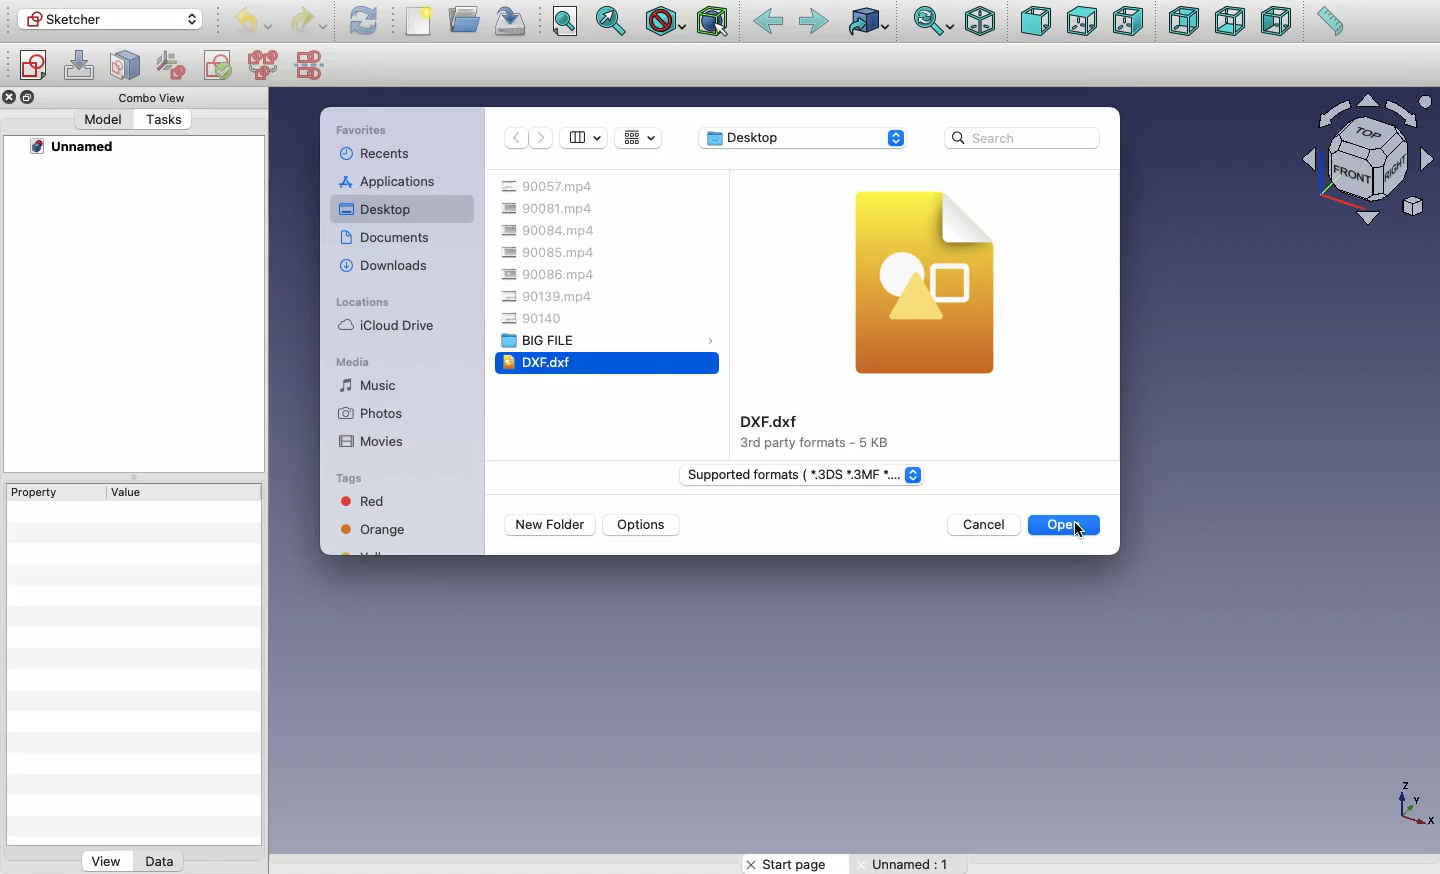  I want to click on Duplicate, so click(30, 96).